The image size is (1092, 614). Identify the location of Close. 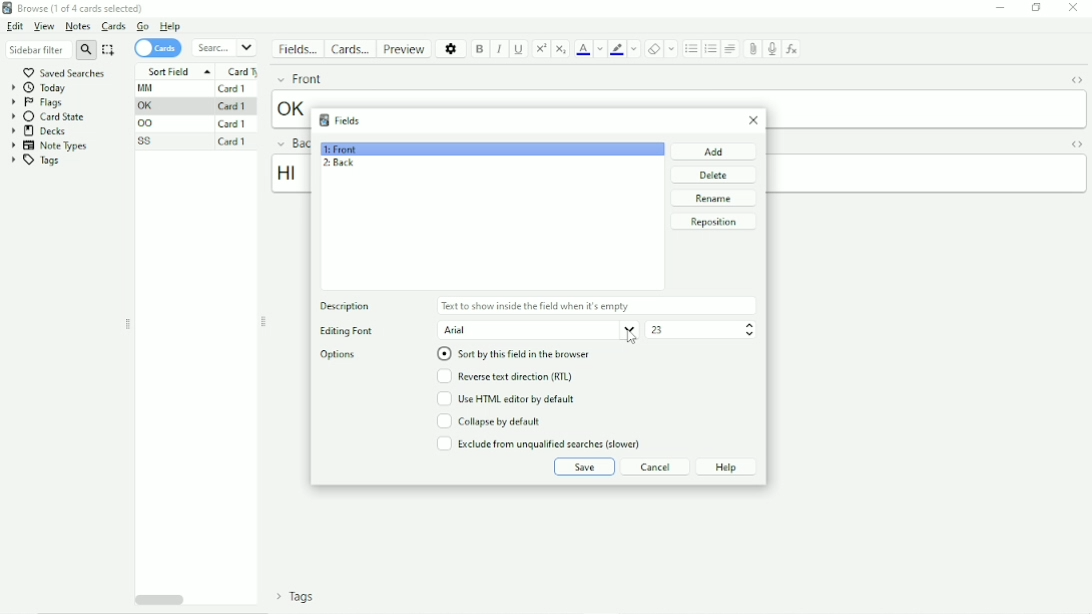
(756, 121).